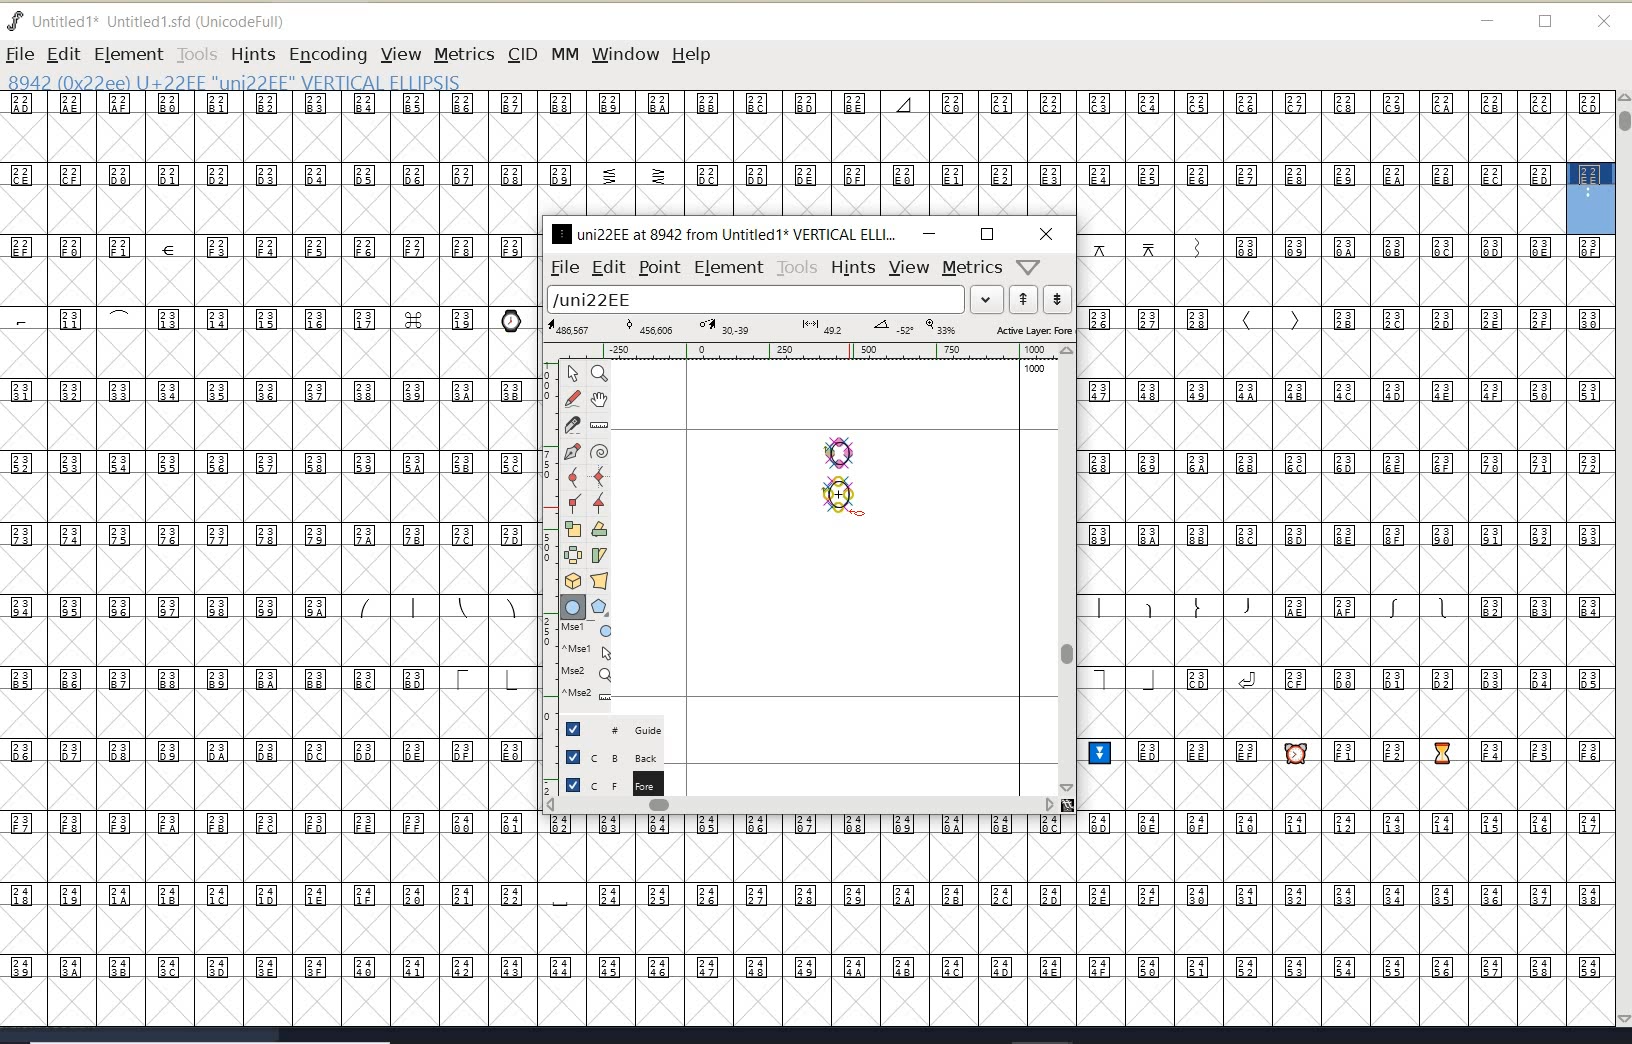  Describe the element at coordinates (599, 454) in the screenshot. I see `change whether spiro is active or not` at that location.